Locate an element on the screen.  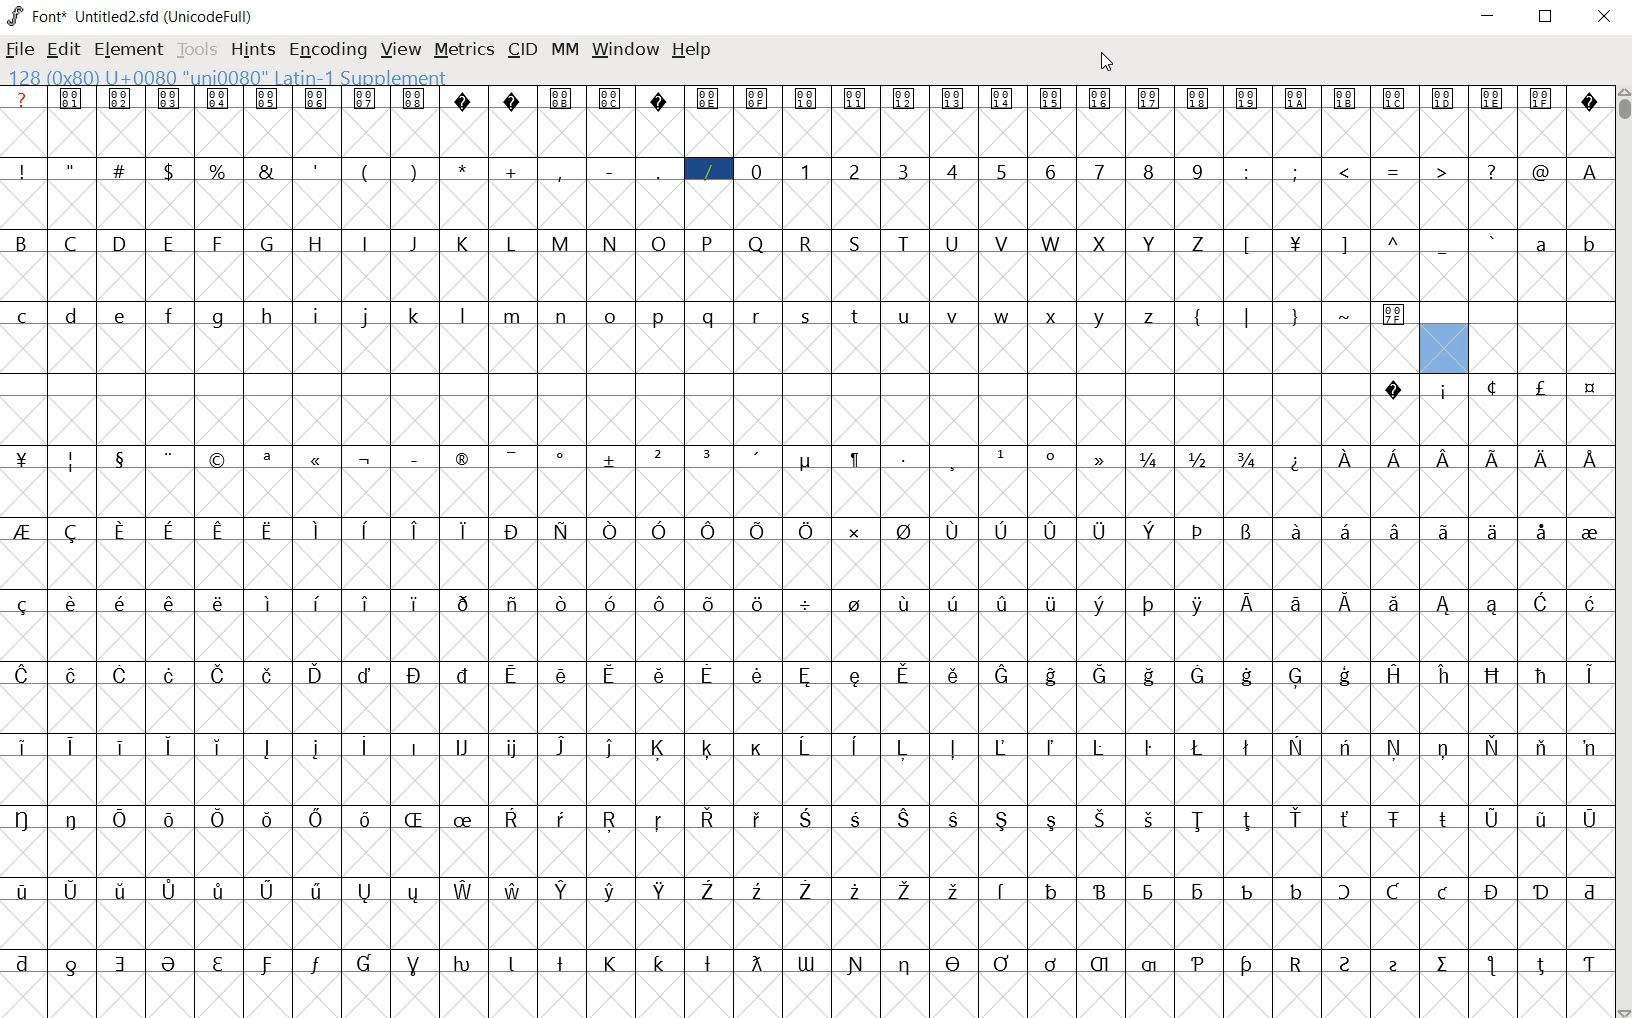
glyph is located at coordinates (1000, 747).